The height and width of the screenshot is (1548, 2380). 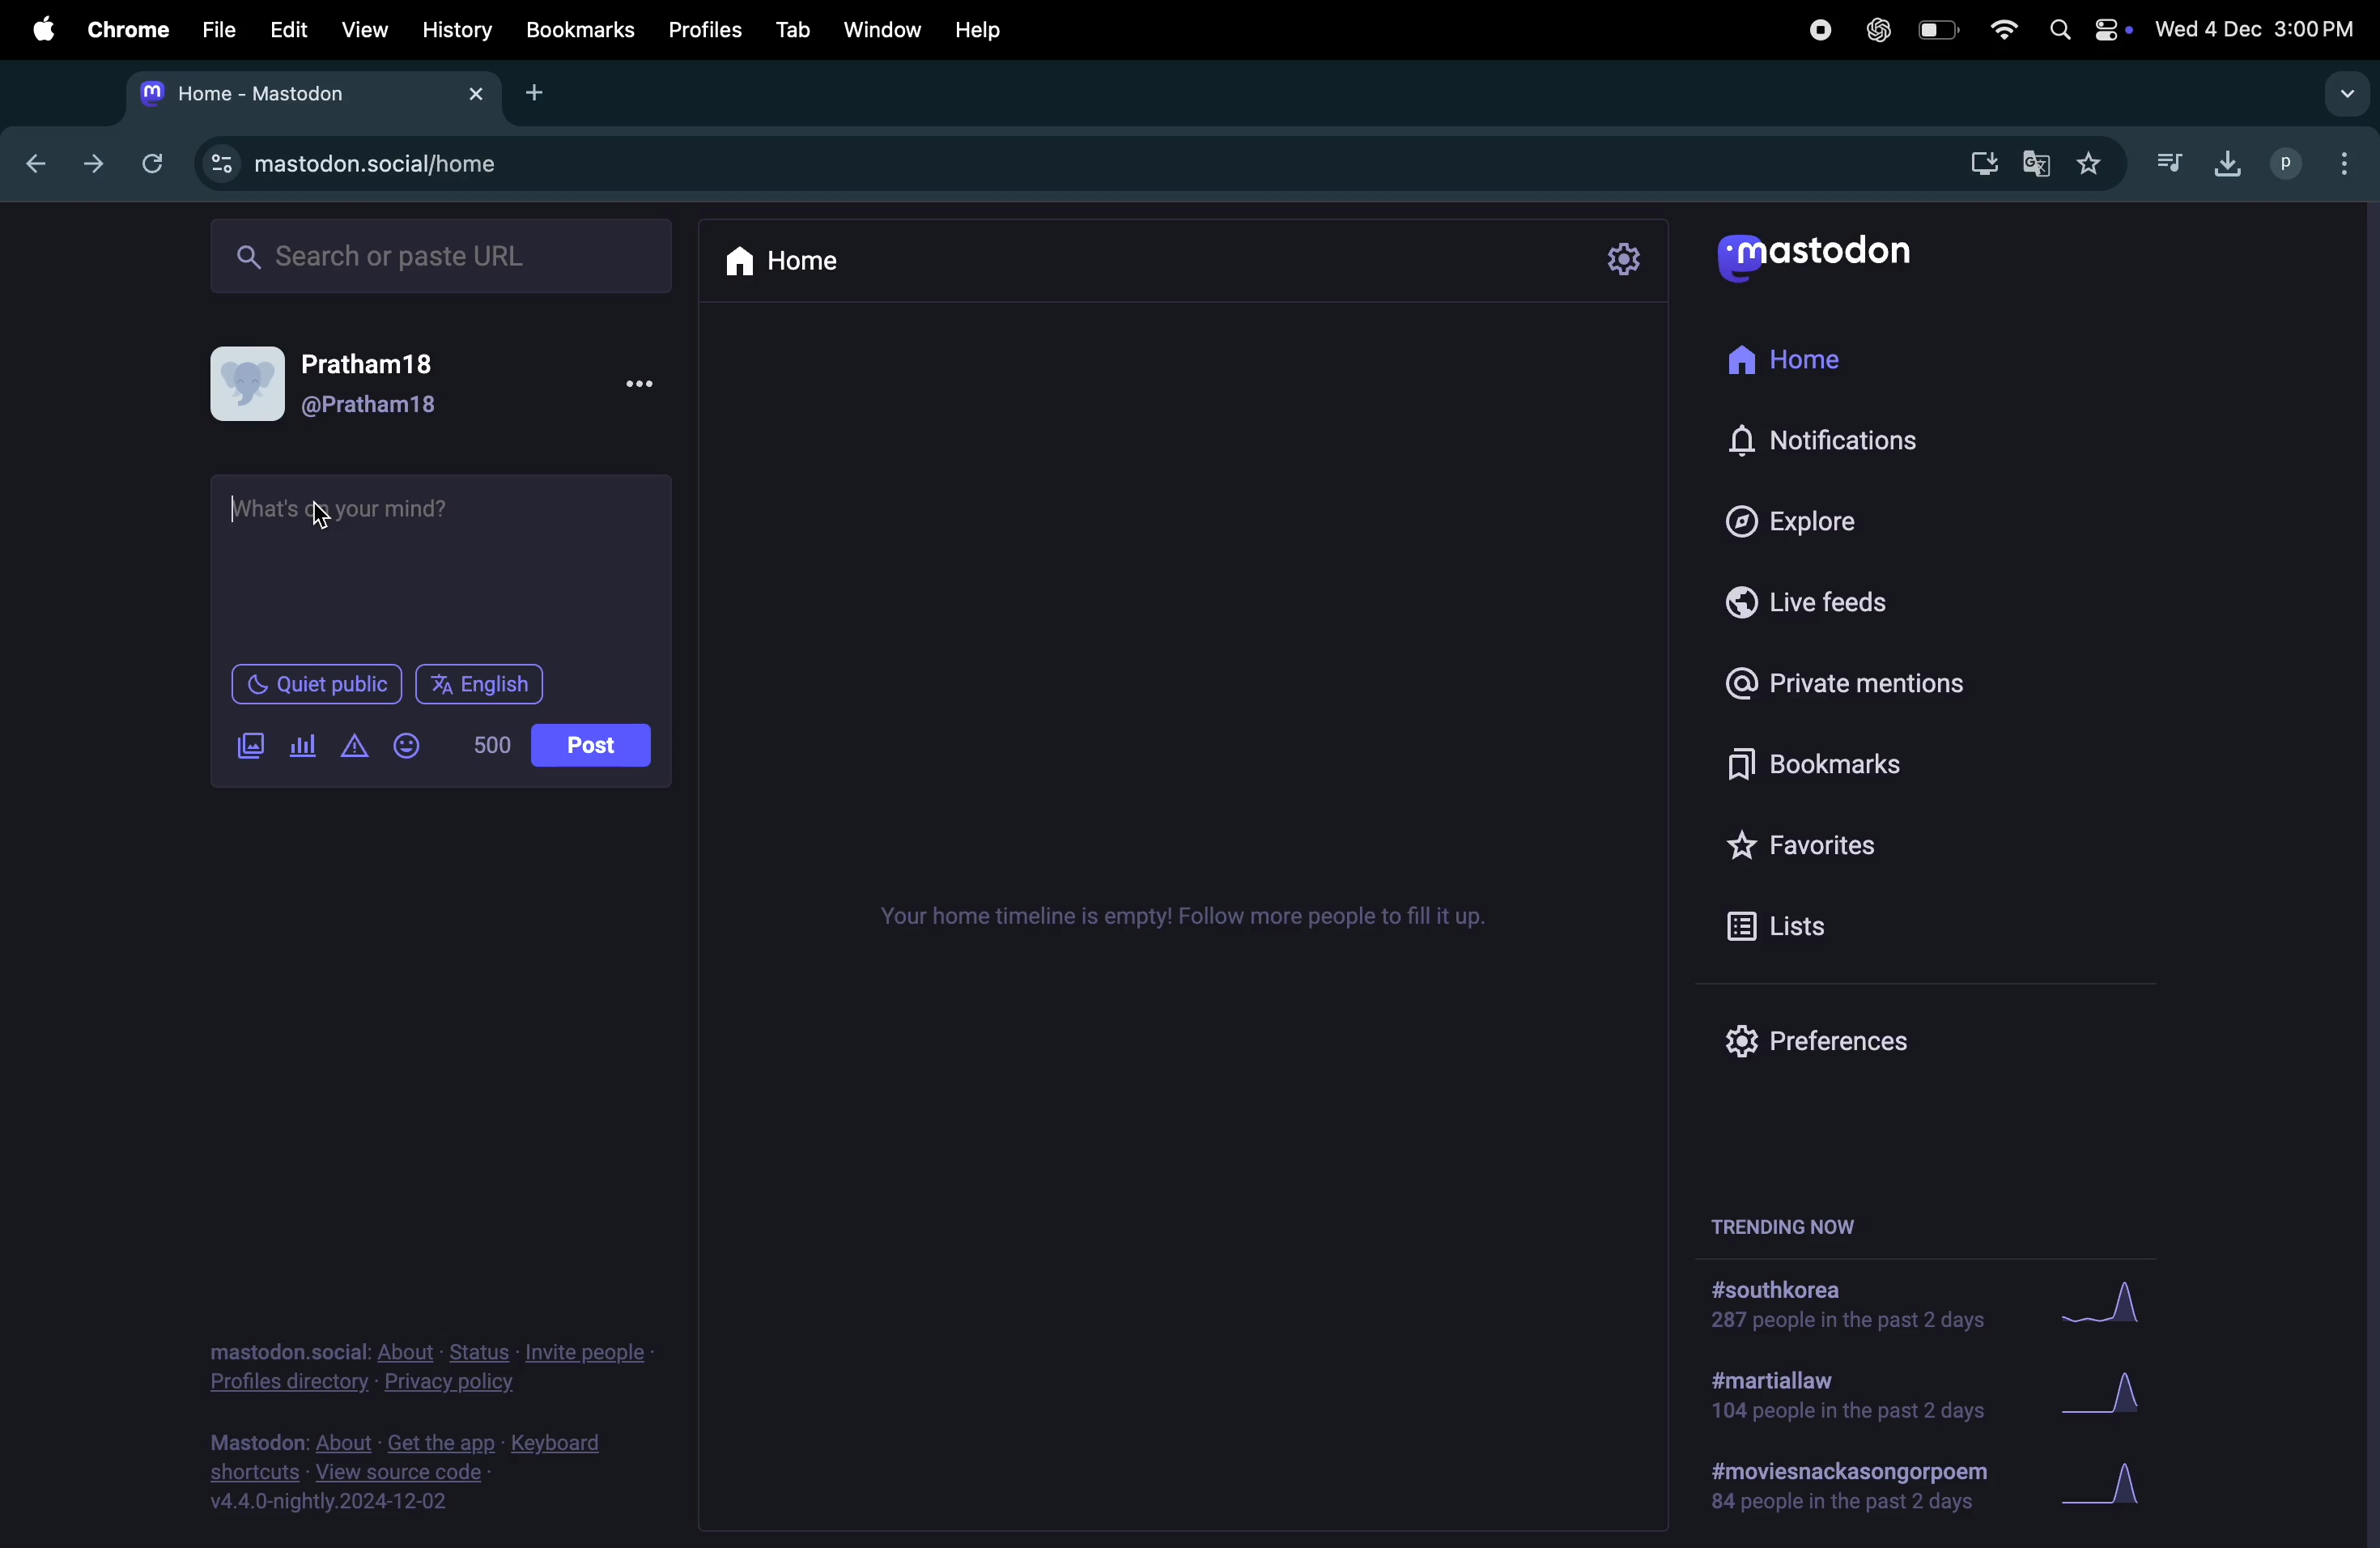 I want to click on view source code, so click(x=411, y=1474).